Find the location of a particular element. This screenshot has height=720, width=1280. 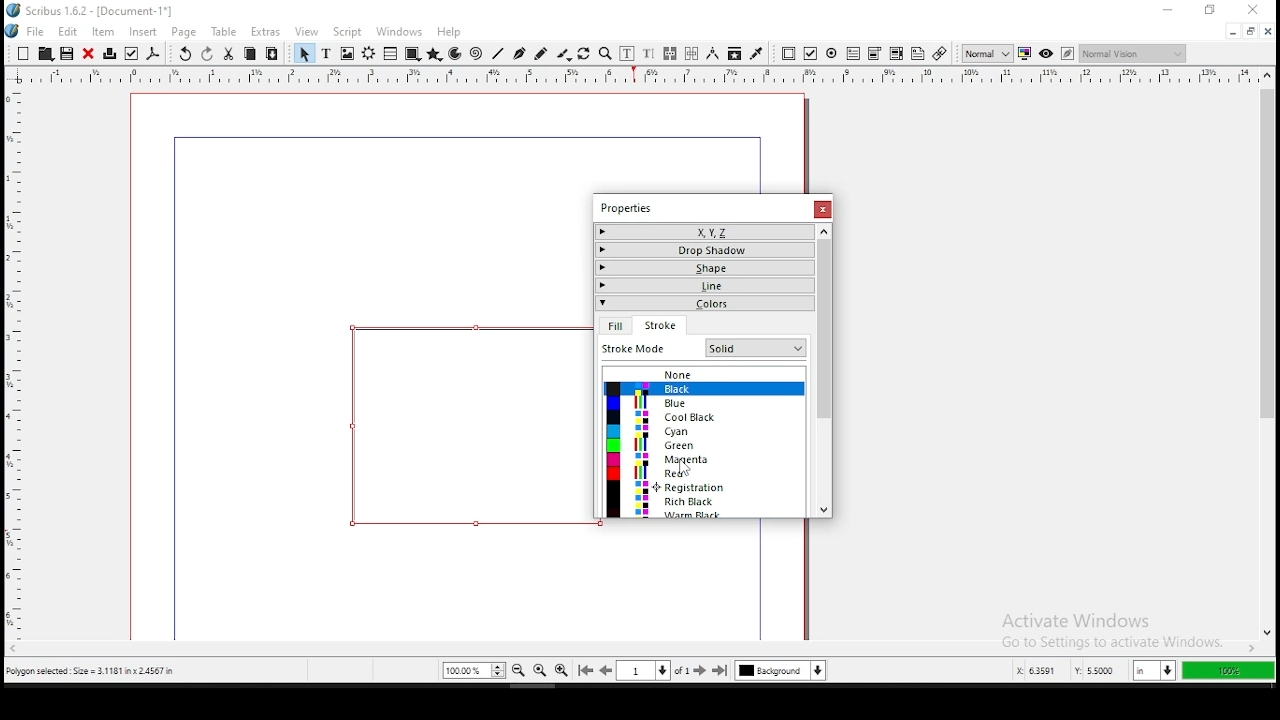

line is located at coordinates (498, 54).